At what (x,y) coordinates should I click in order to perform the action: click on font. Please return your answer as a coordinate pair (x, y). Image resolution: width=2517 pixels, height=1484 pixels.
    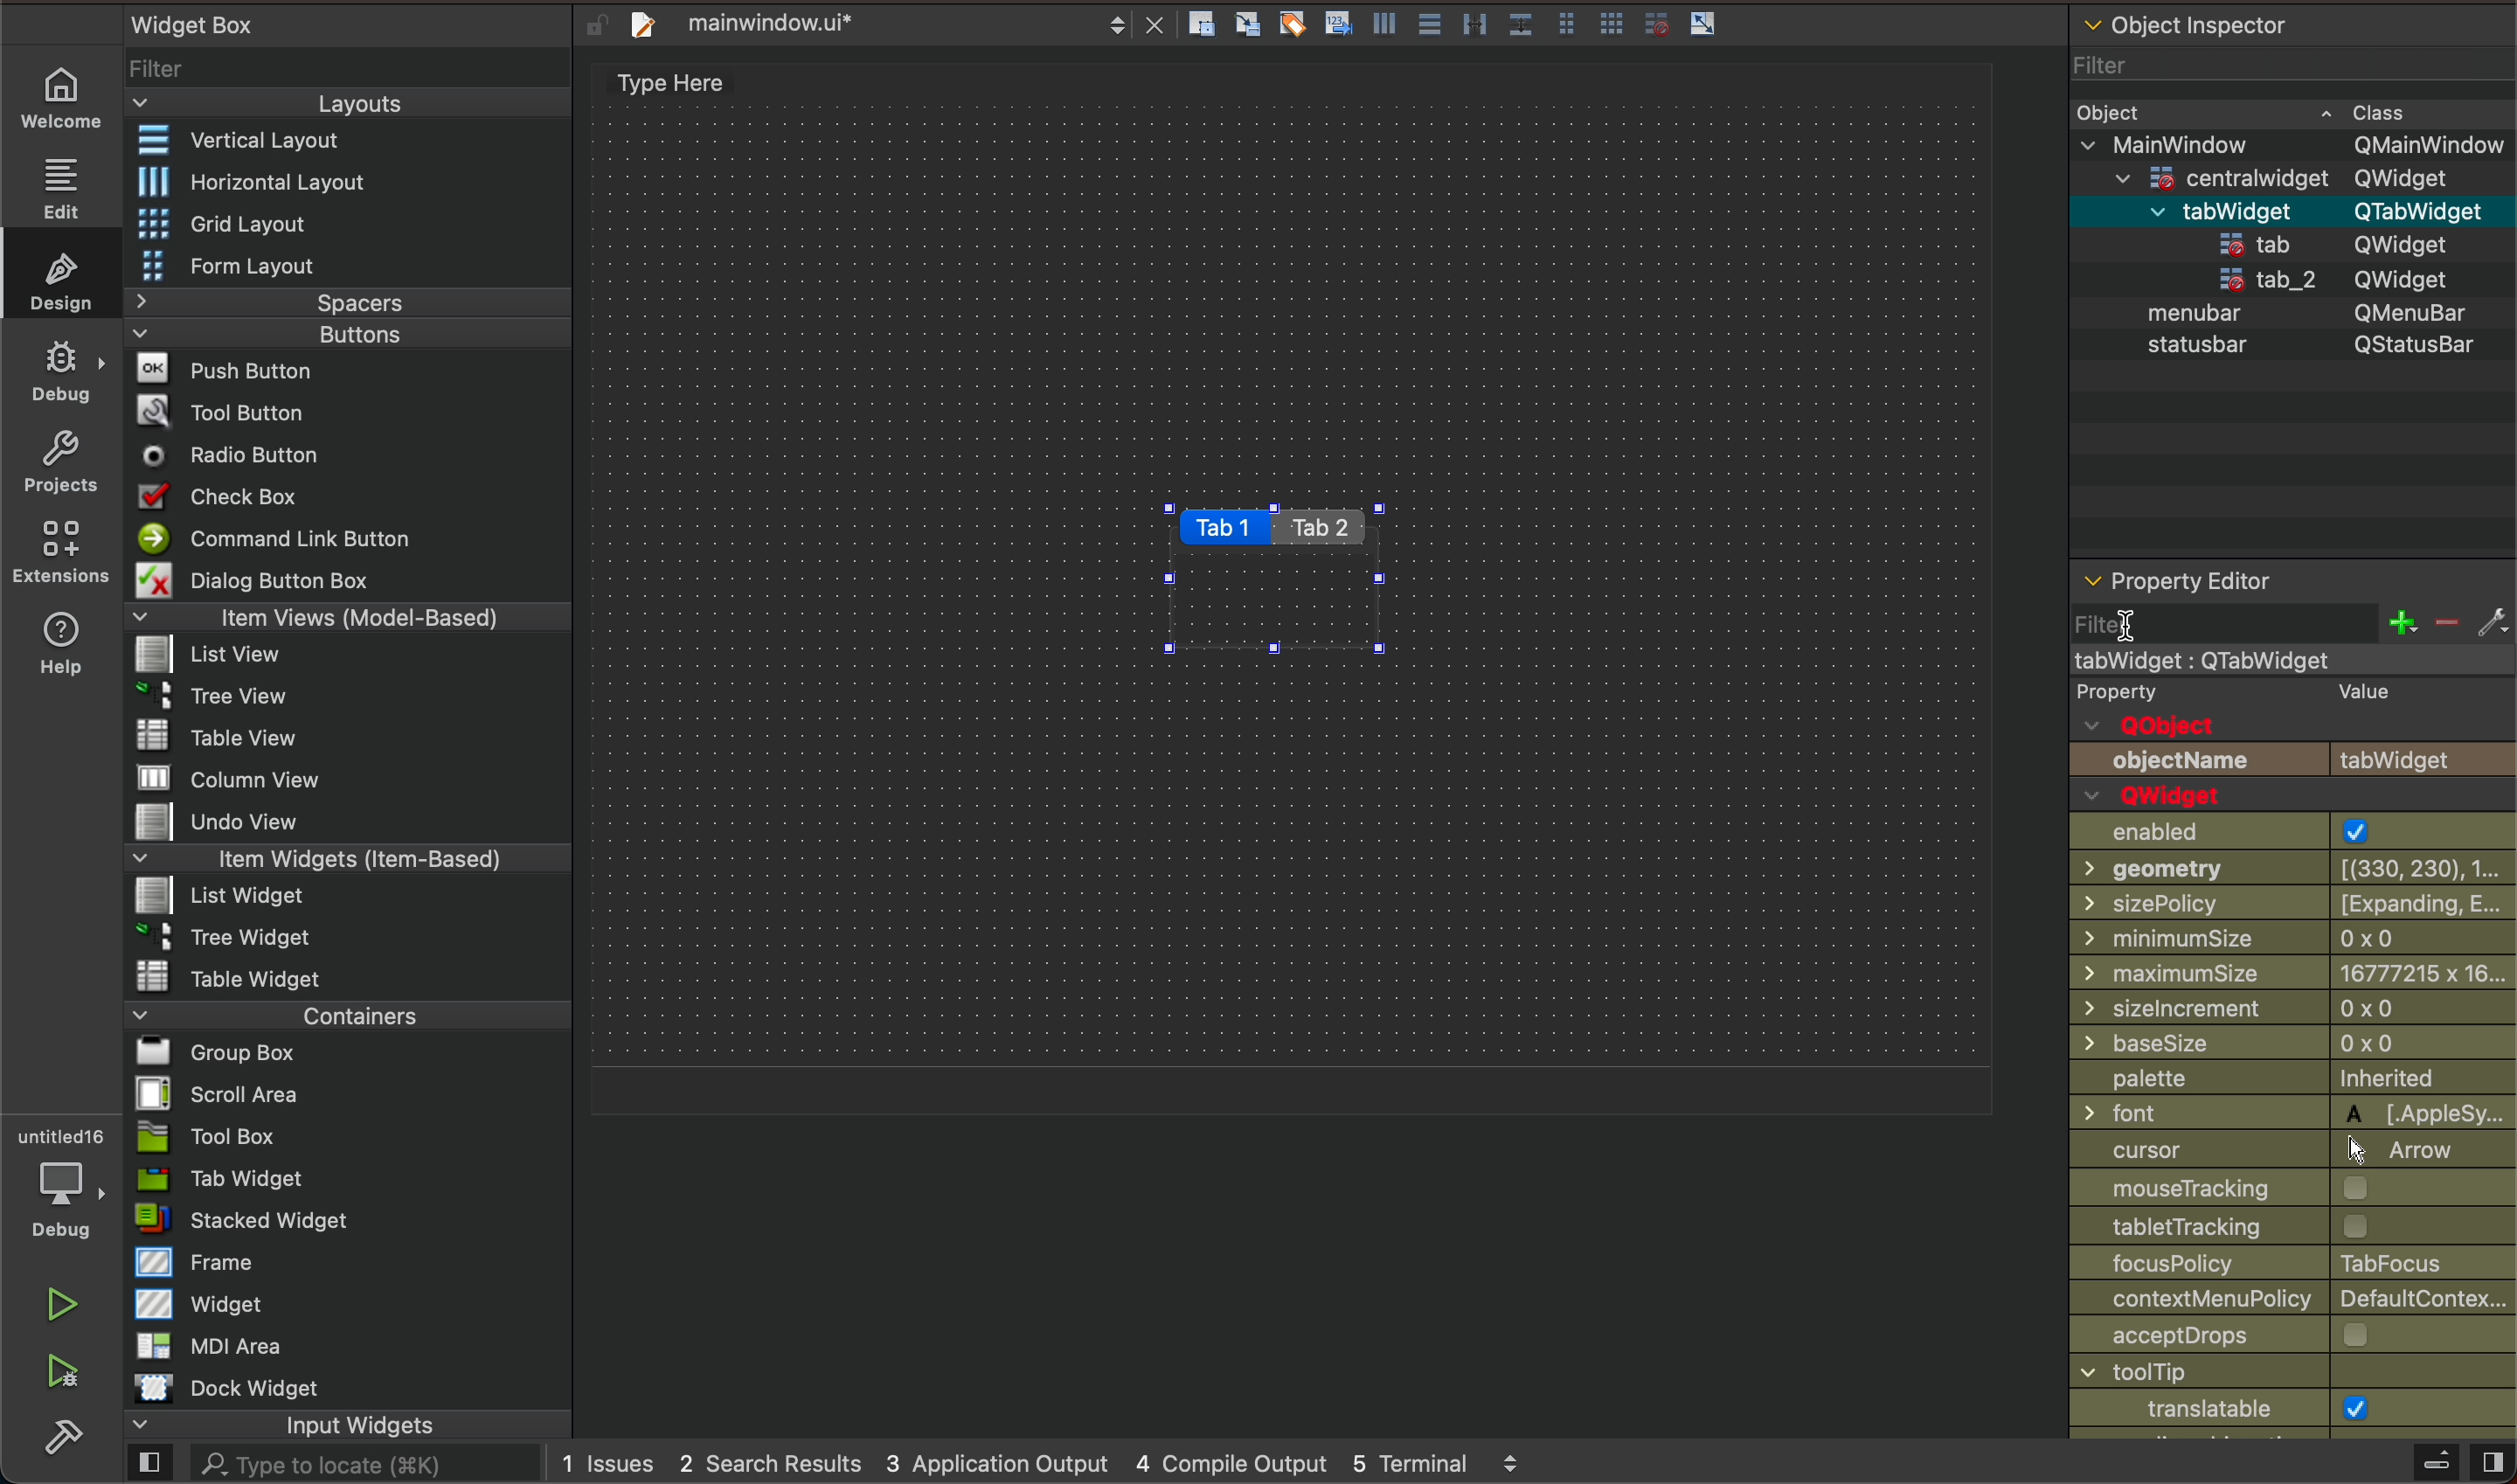
    Looking at the image, I should click on (2290, 1113).